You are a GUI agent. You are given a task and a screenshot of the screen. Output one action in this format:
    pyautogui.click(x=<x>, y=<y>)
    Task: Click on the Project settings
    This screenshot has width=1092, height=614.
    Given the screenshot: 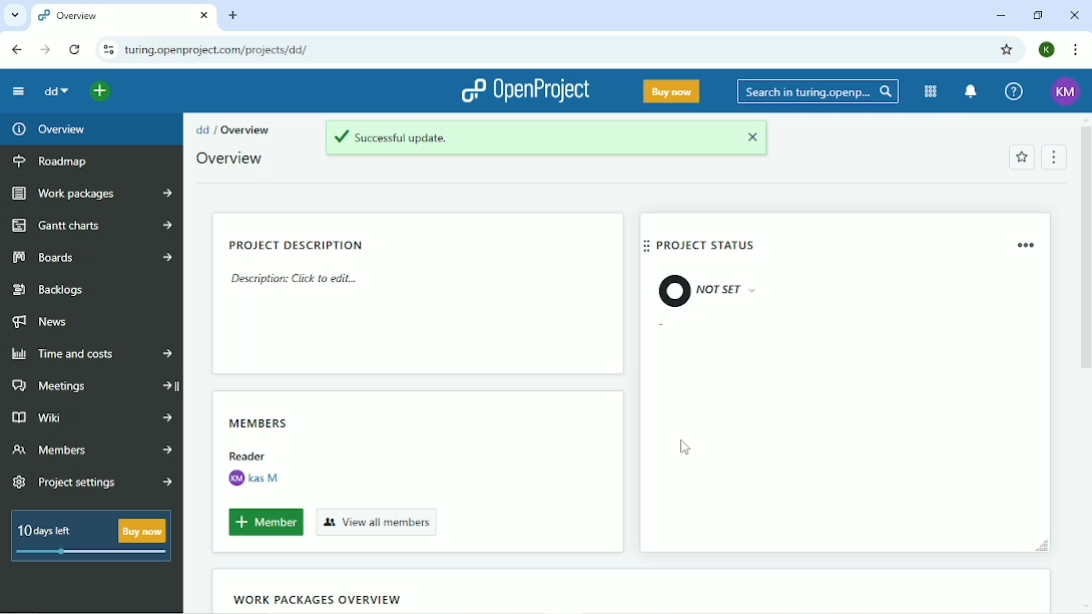 What is the action you would take?
    pyautogui.click(x=96, y=483)
    